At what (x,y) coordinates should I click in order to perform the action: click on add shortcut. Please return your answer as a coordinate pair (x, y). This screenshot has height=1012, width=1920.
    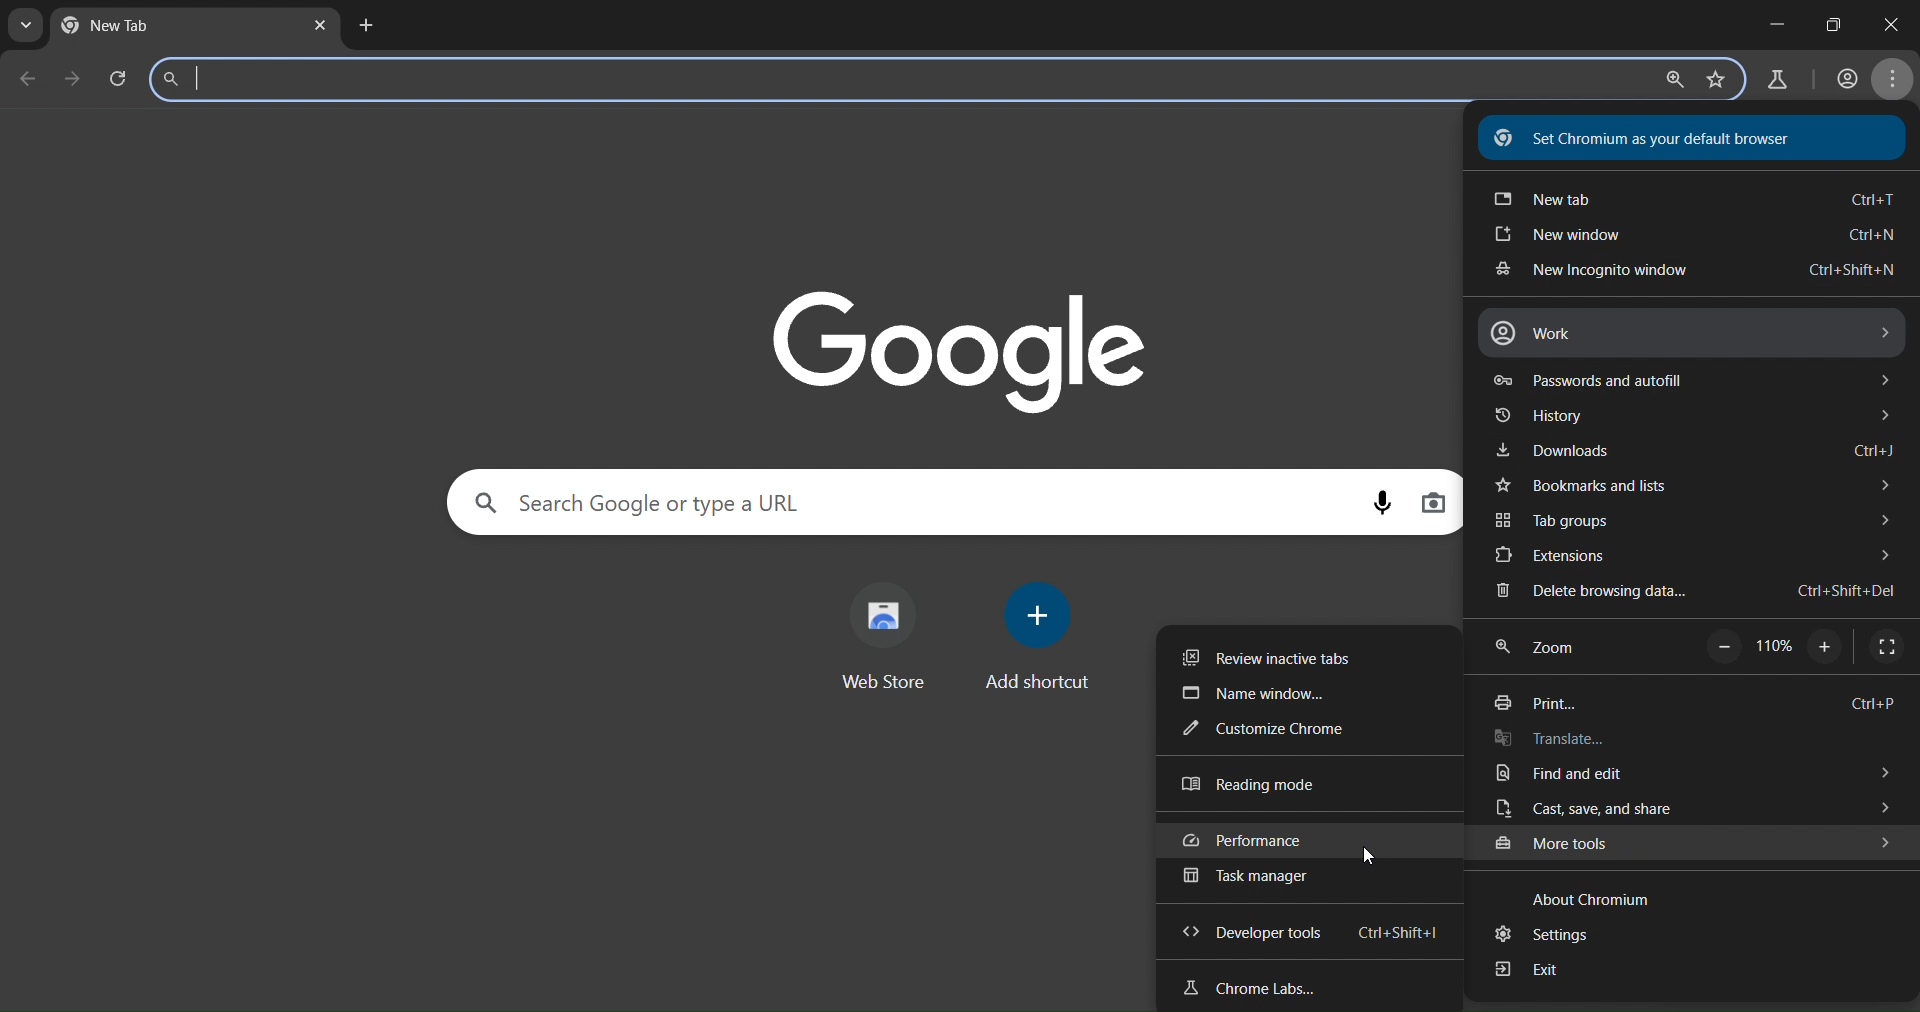
    Looking at the image, I should click on (1043, 635).